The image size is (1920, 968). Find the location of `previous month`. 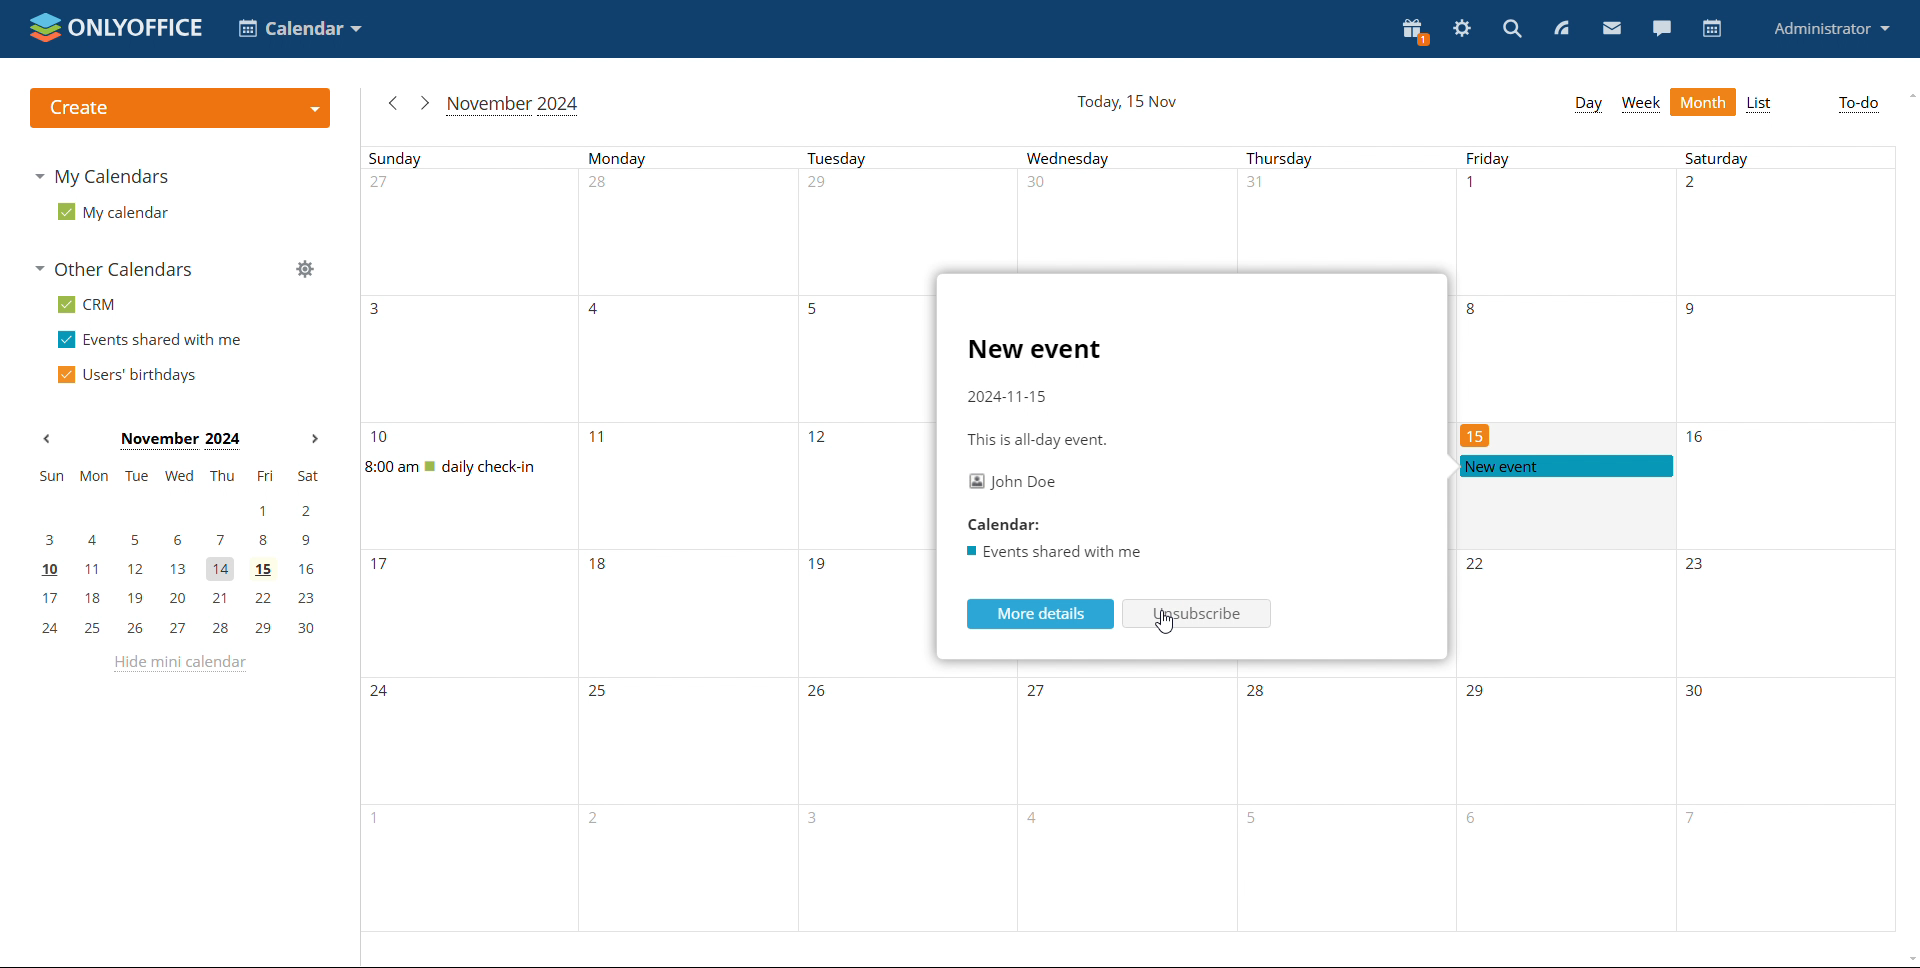

previous month is located at coordinates (45, 440).